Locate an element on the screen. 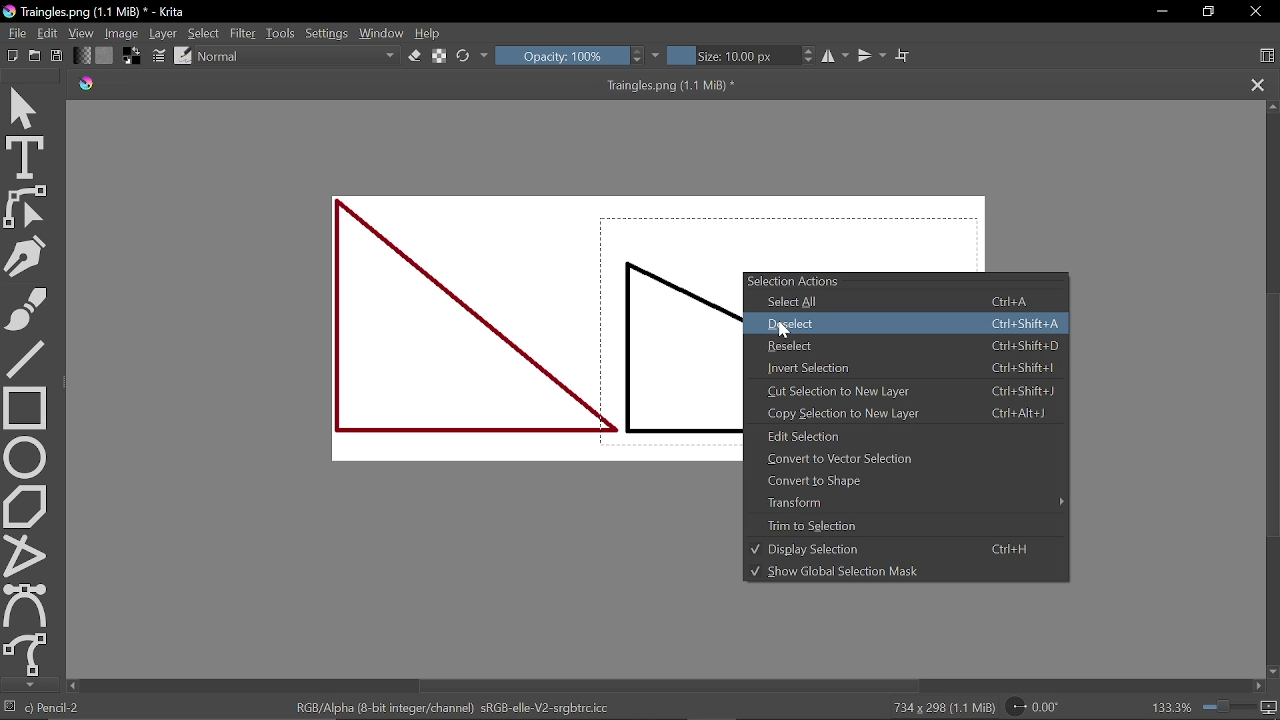 Image resolution: width=1280 pixels, height=720 pixels. Show global selection Mark is located at coordinates (900, 571).